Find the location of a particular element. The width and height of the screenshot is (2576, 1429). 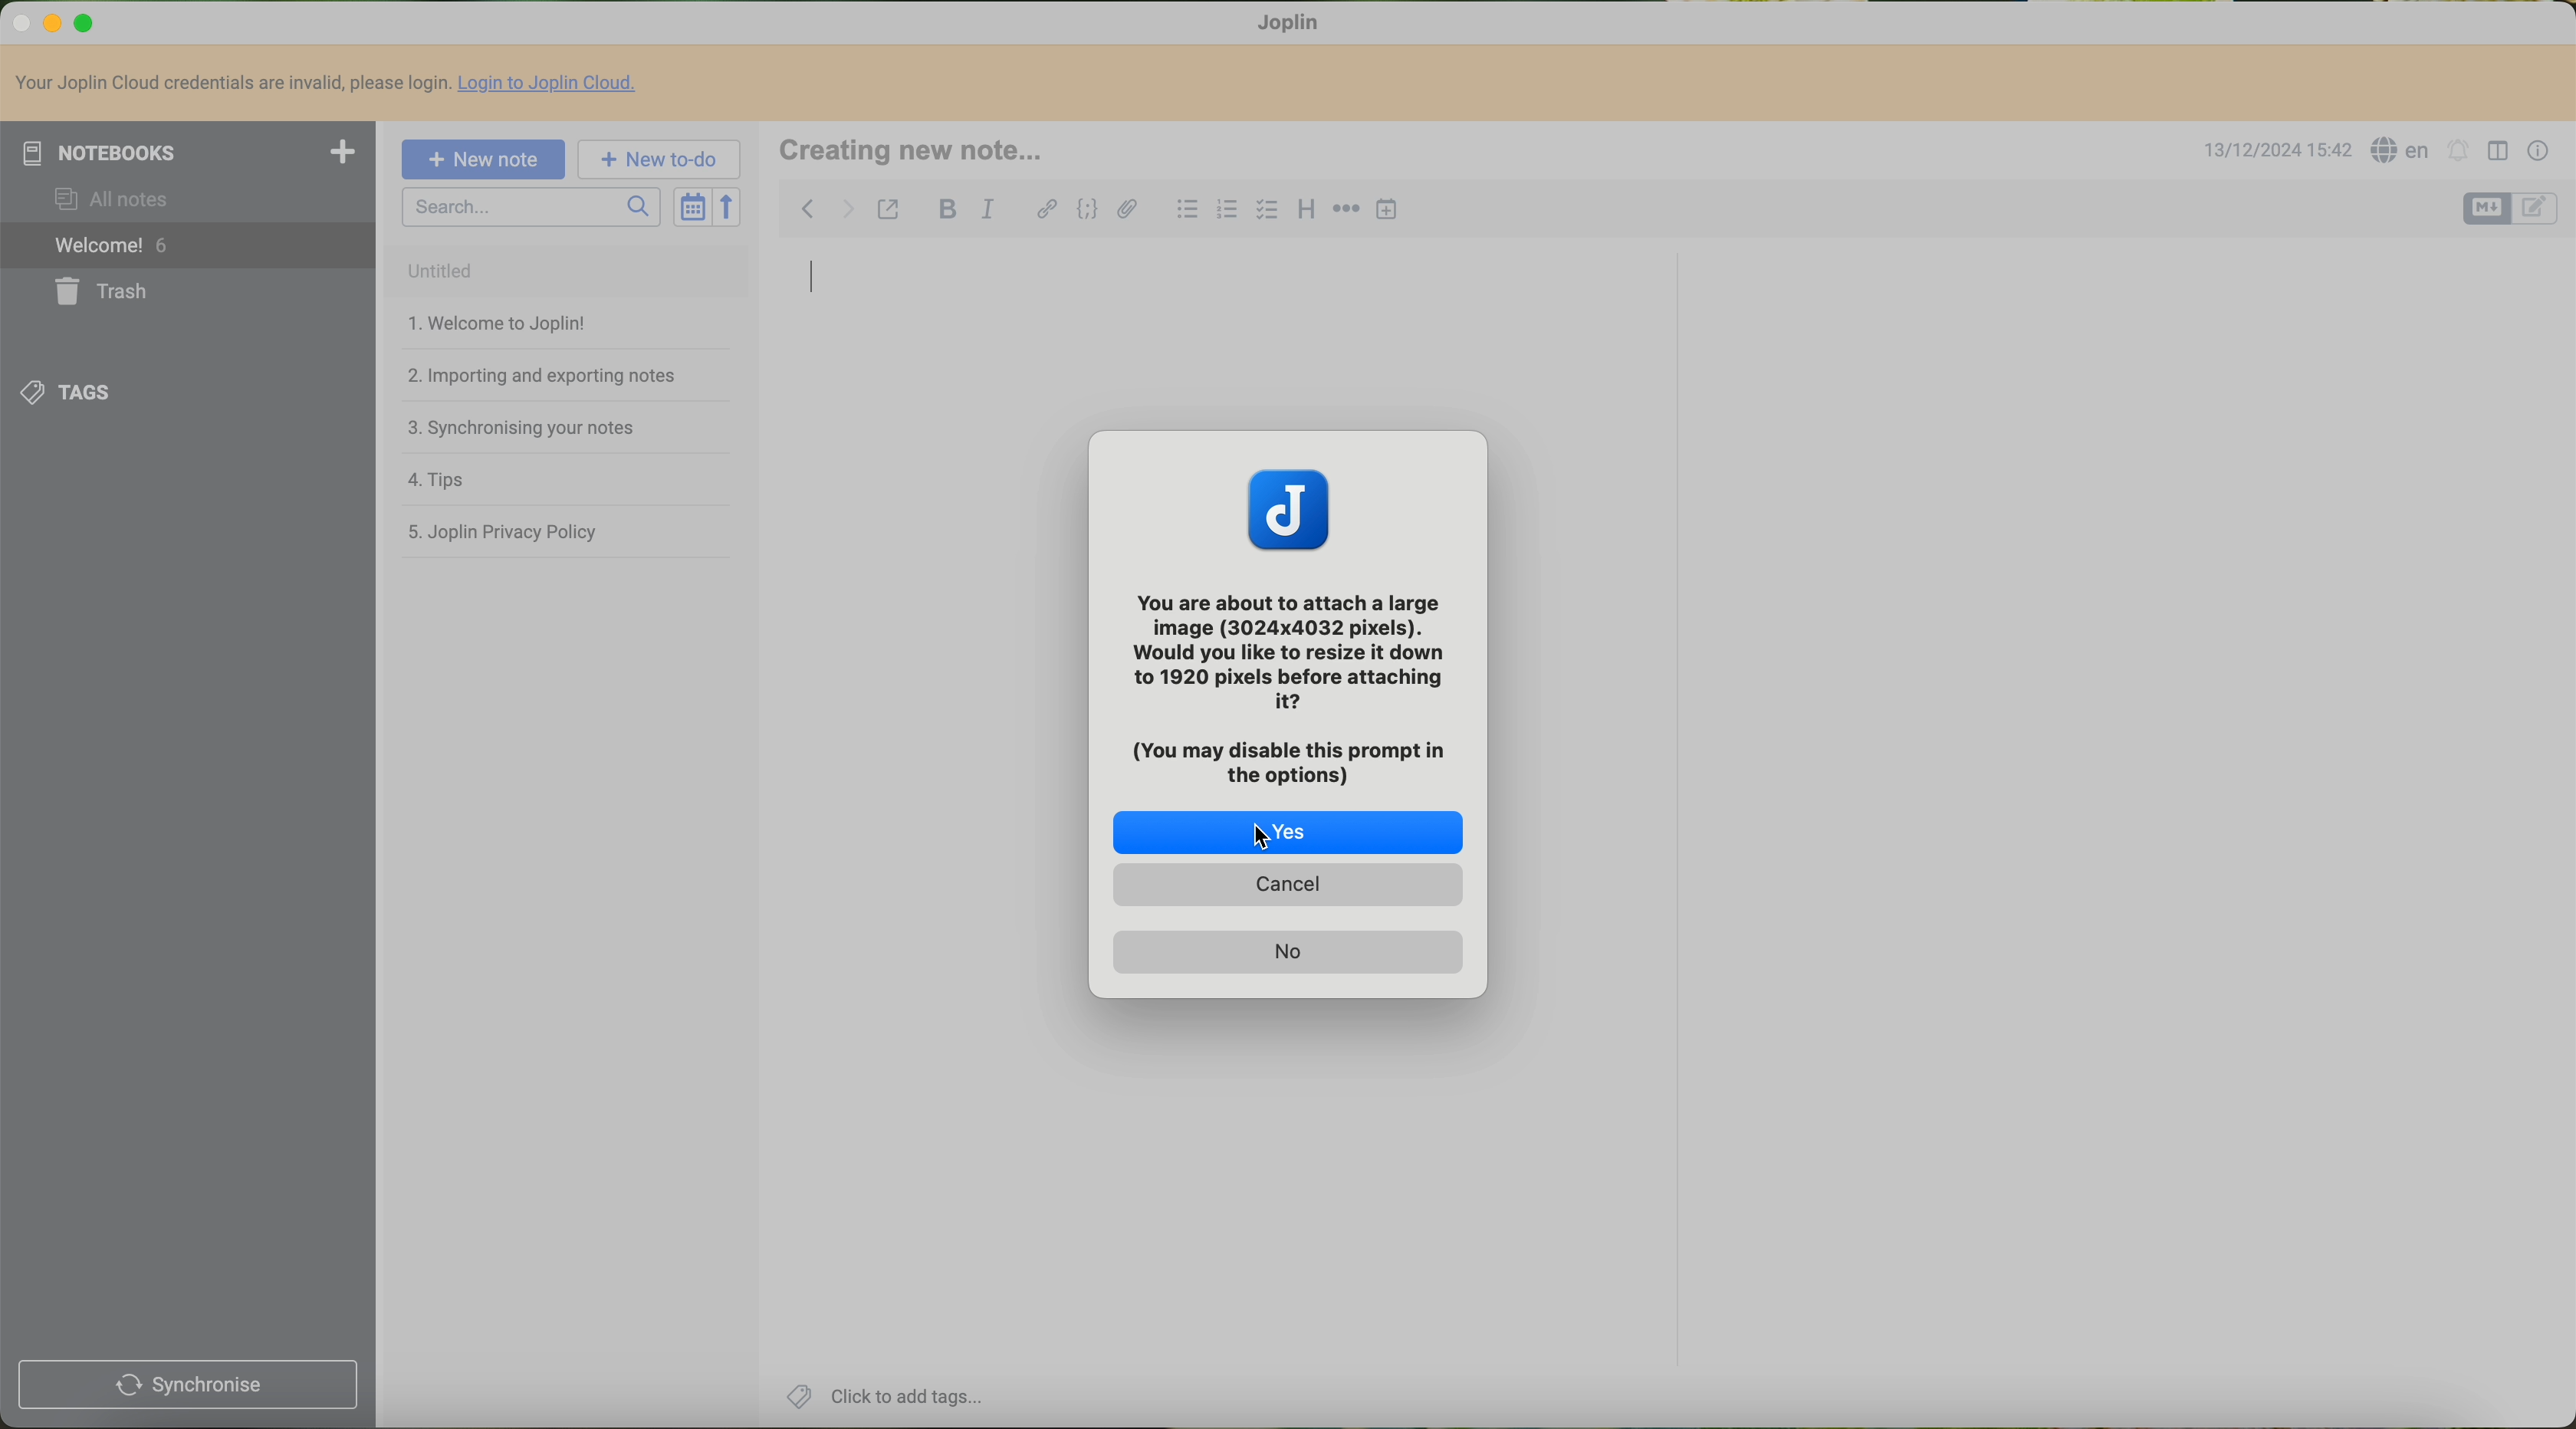

synchronise is located at coordinates (187, 1386).